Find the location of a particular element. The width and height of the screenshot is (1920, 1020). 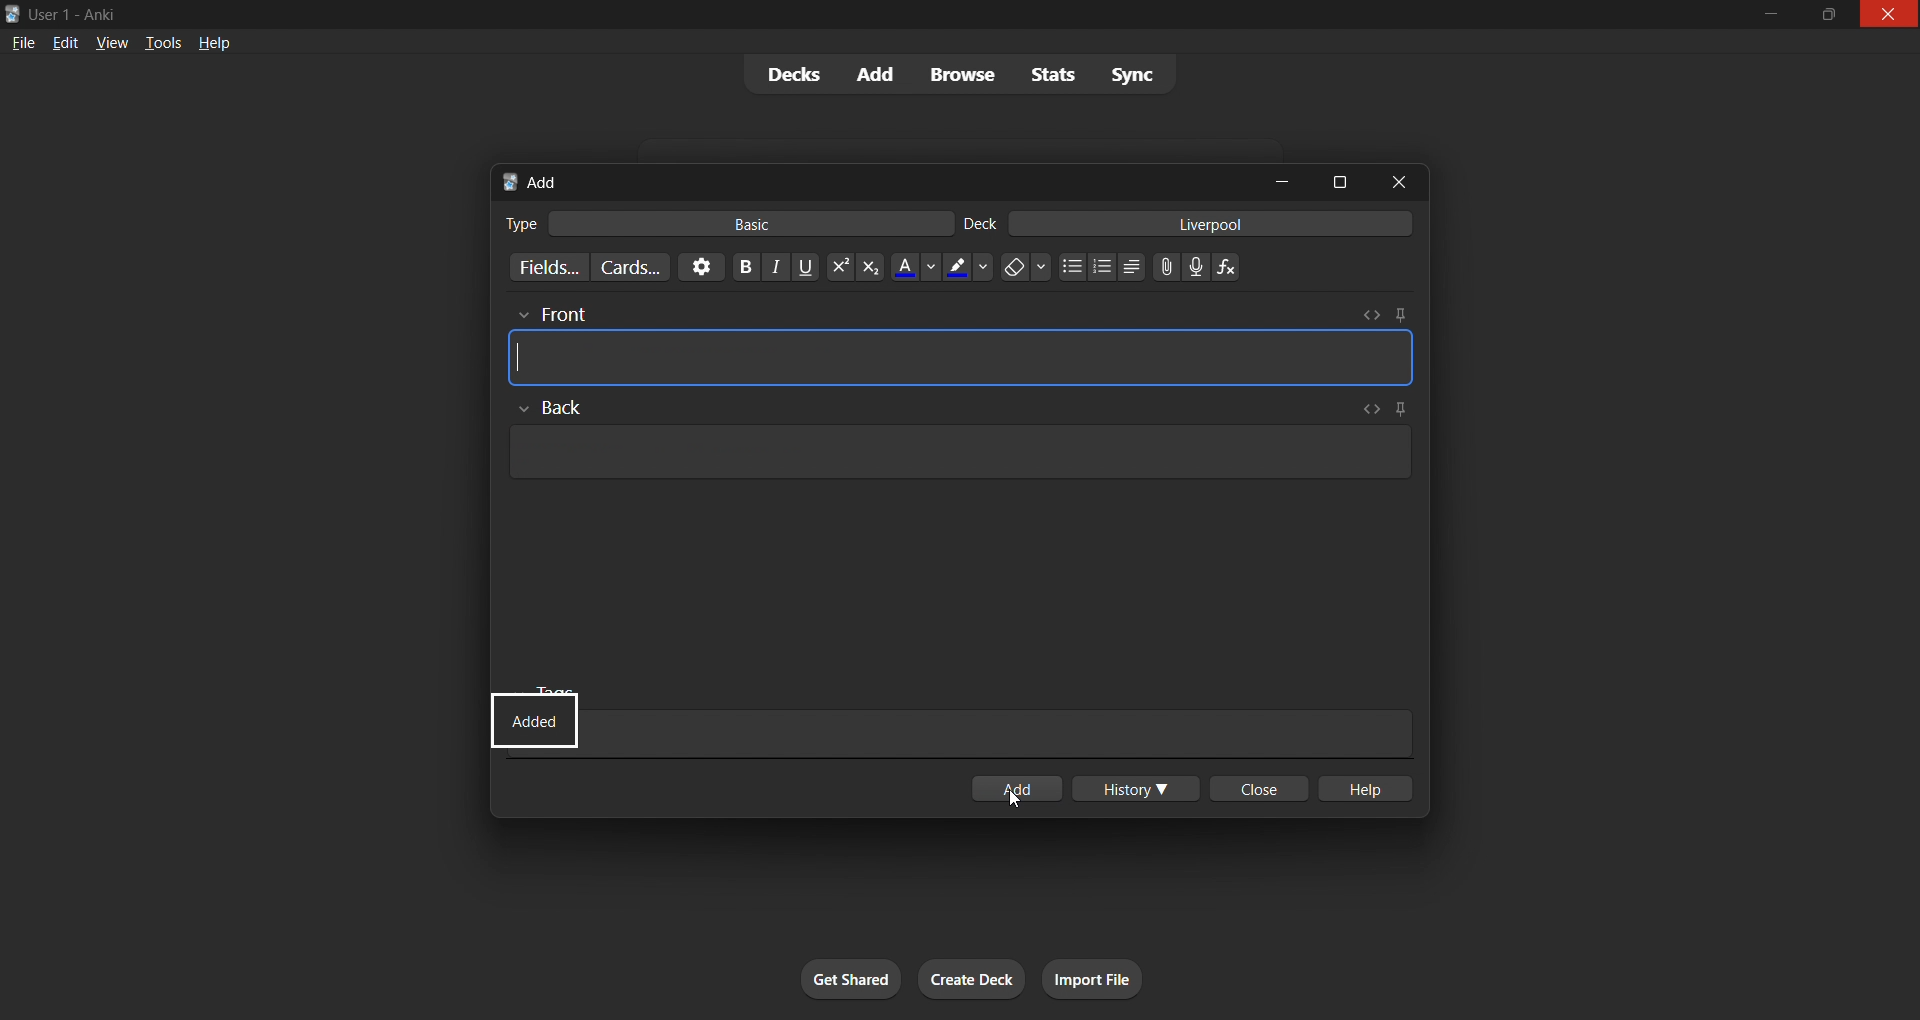

add is located at coordinates (1024, 785).